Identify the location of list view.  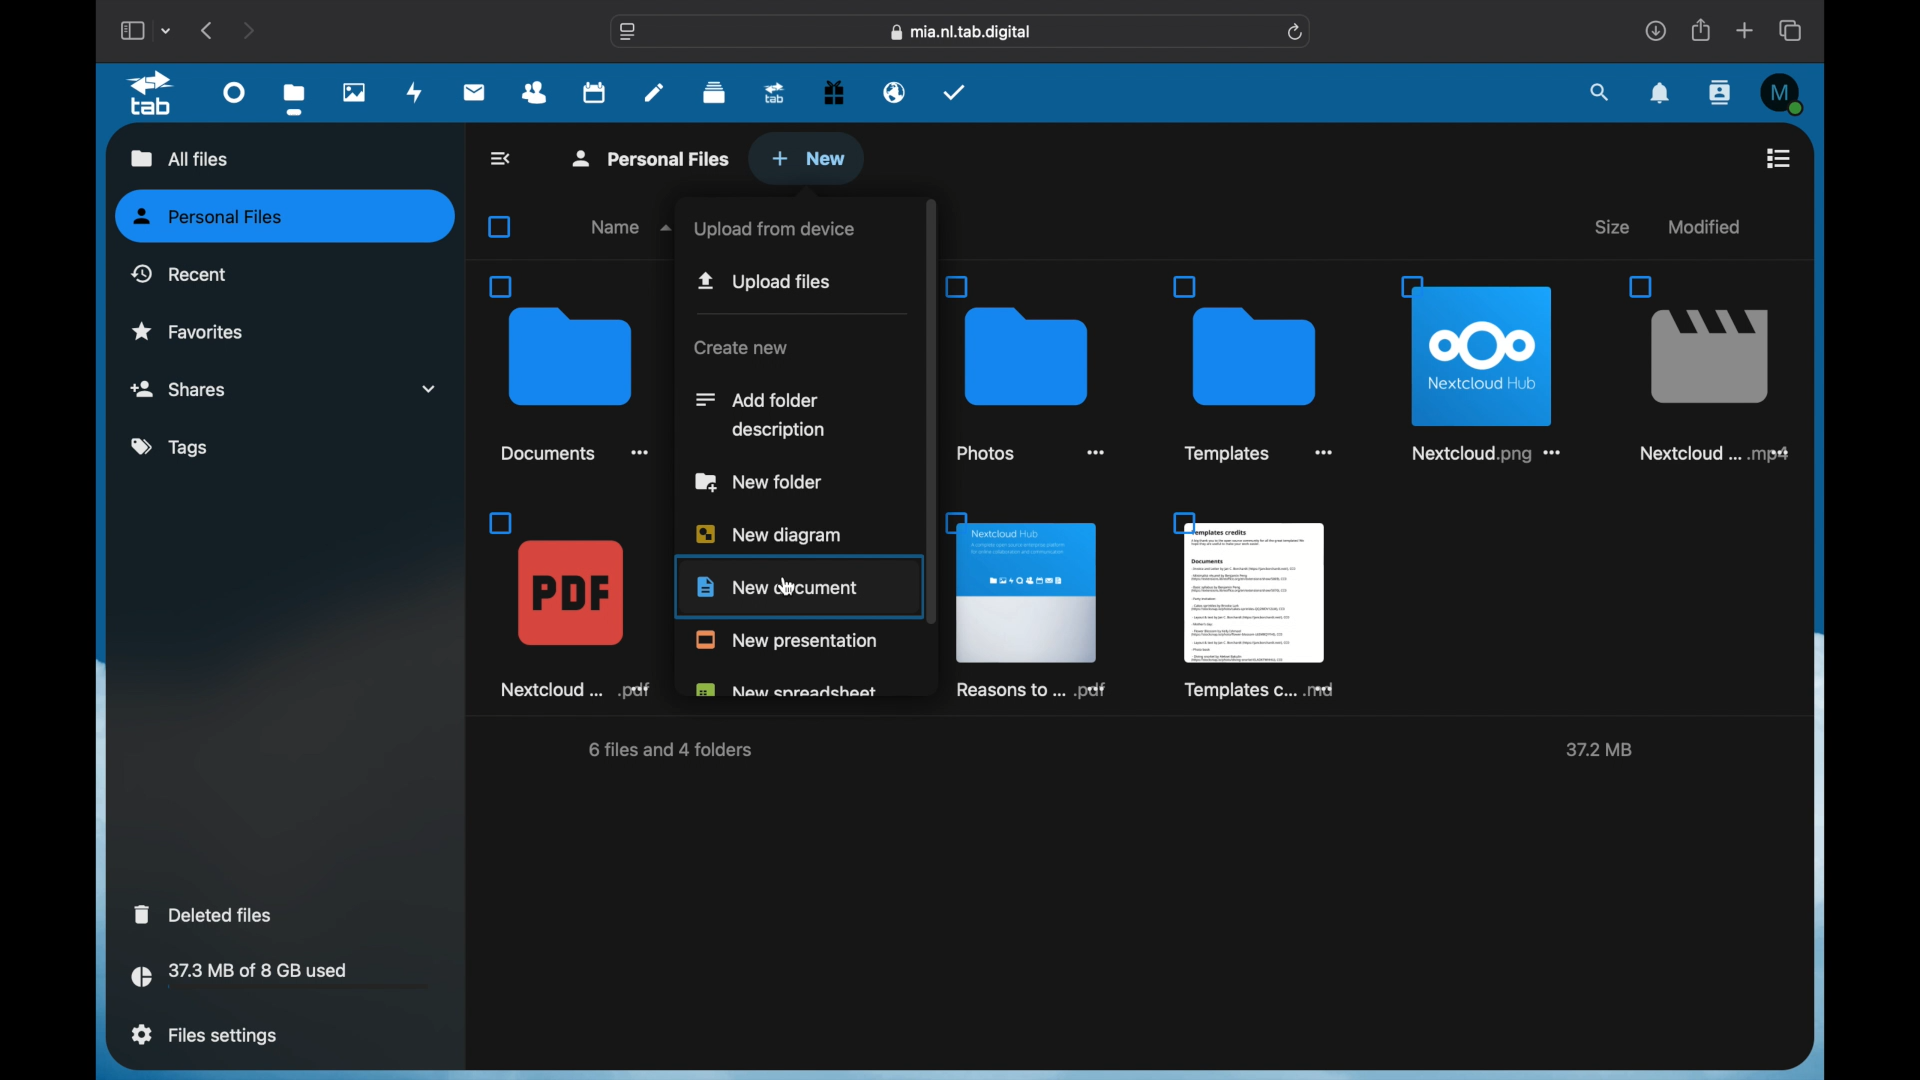
(1778, 158).